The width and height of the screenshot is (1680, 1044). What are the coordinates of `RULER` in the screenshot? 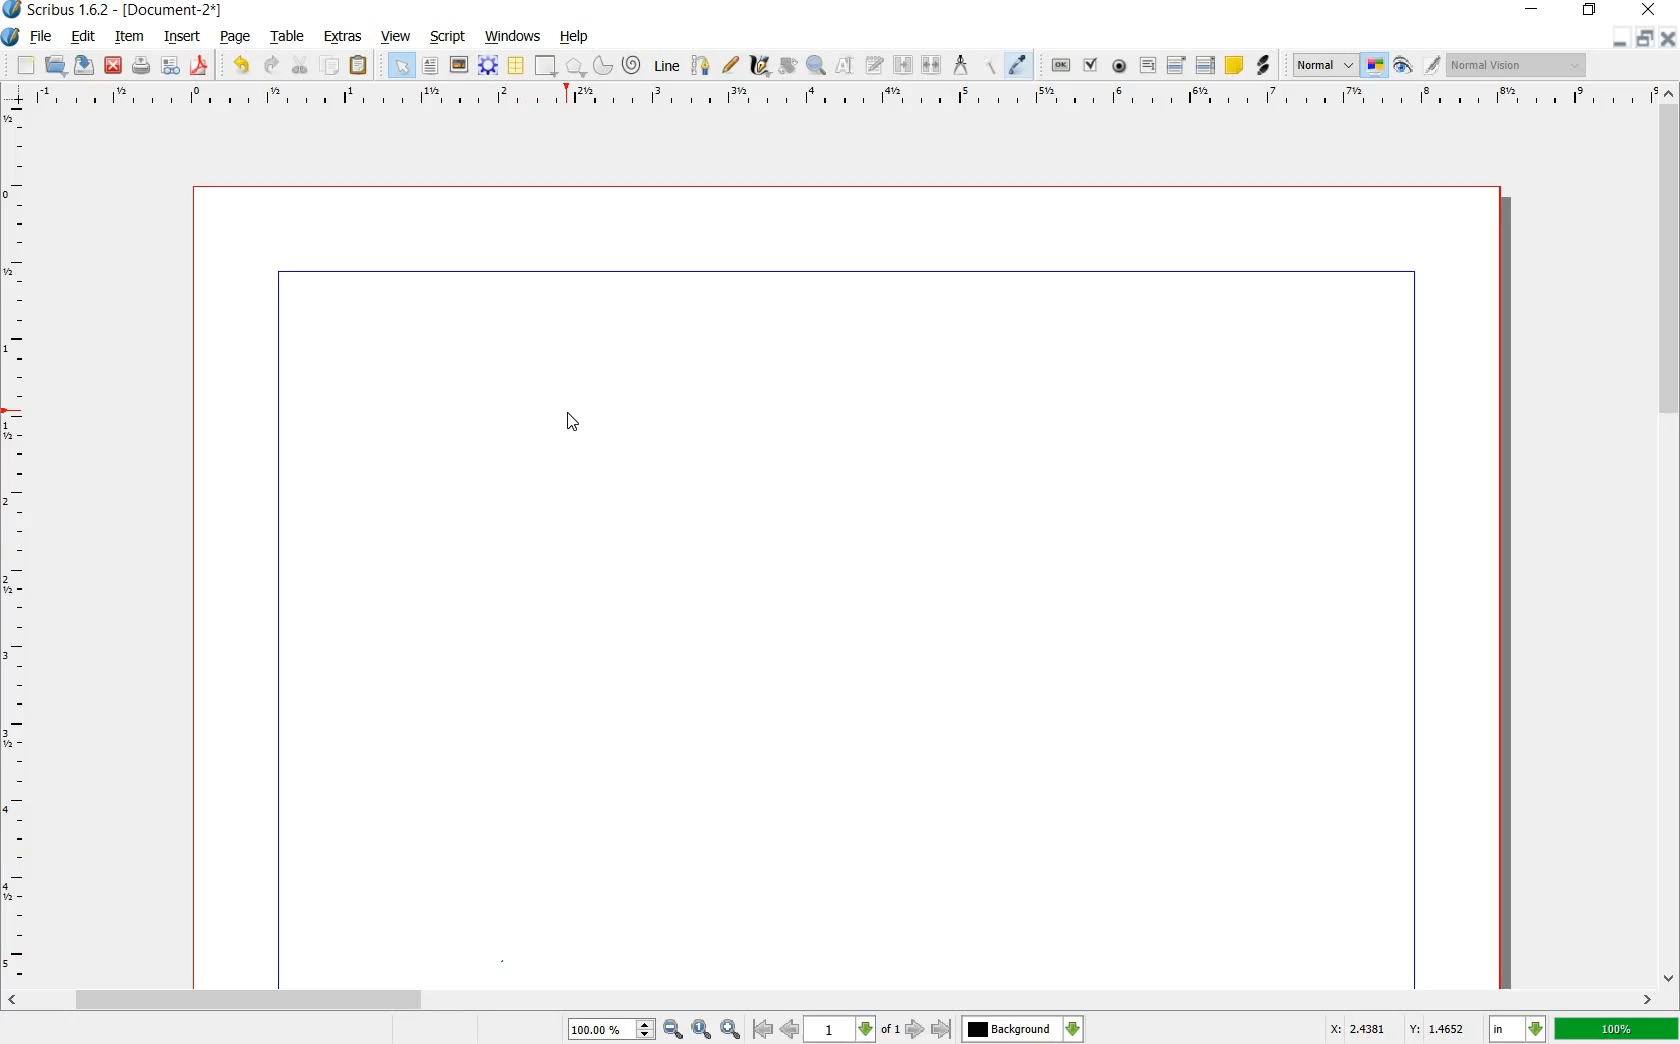 It's located at (842, 98).